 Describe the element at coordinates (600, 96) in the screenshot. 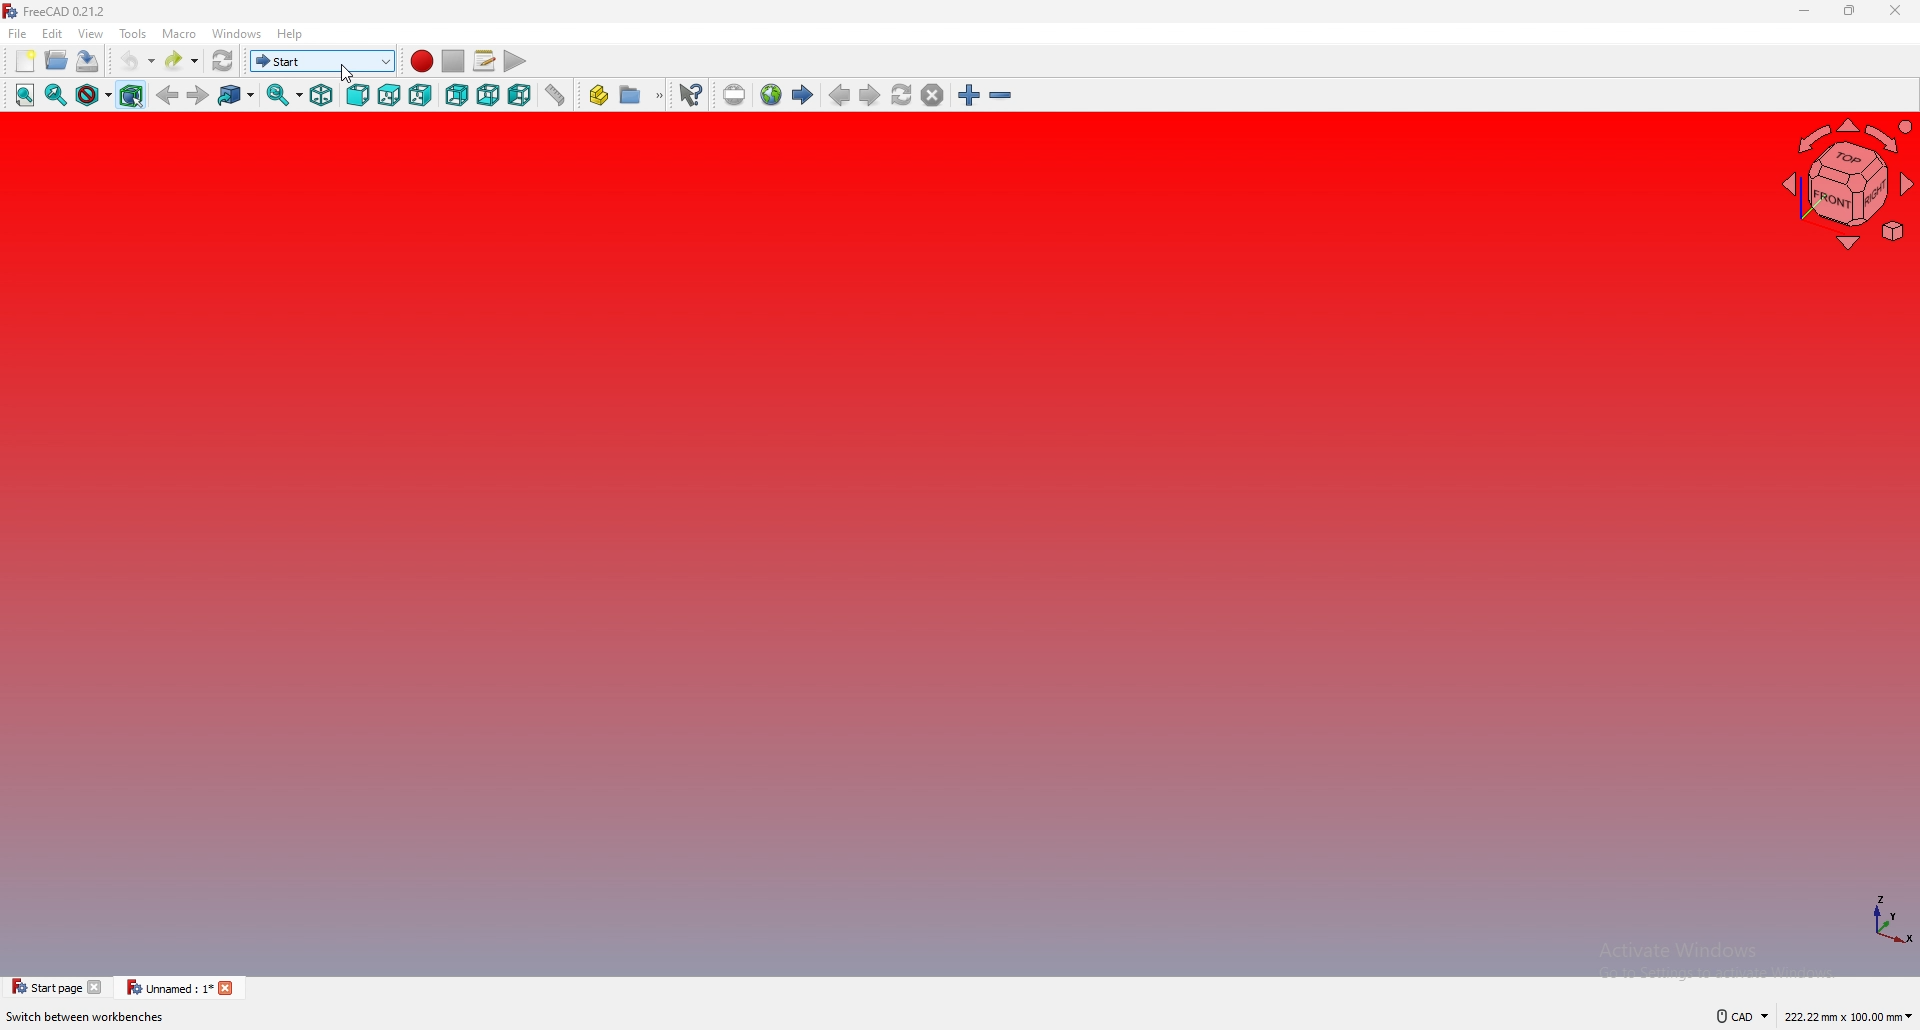

I see `create part` at that location.